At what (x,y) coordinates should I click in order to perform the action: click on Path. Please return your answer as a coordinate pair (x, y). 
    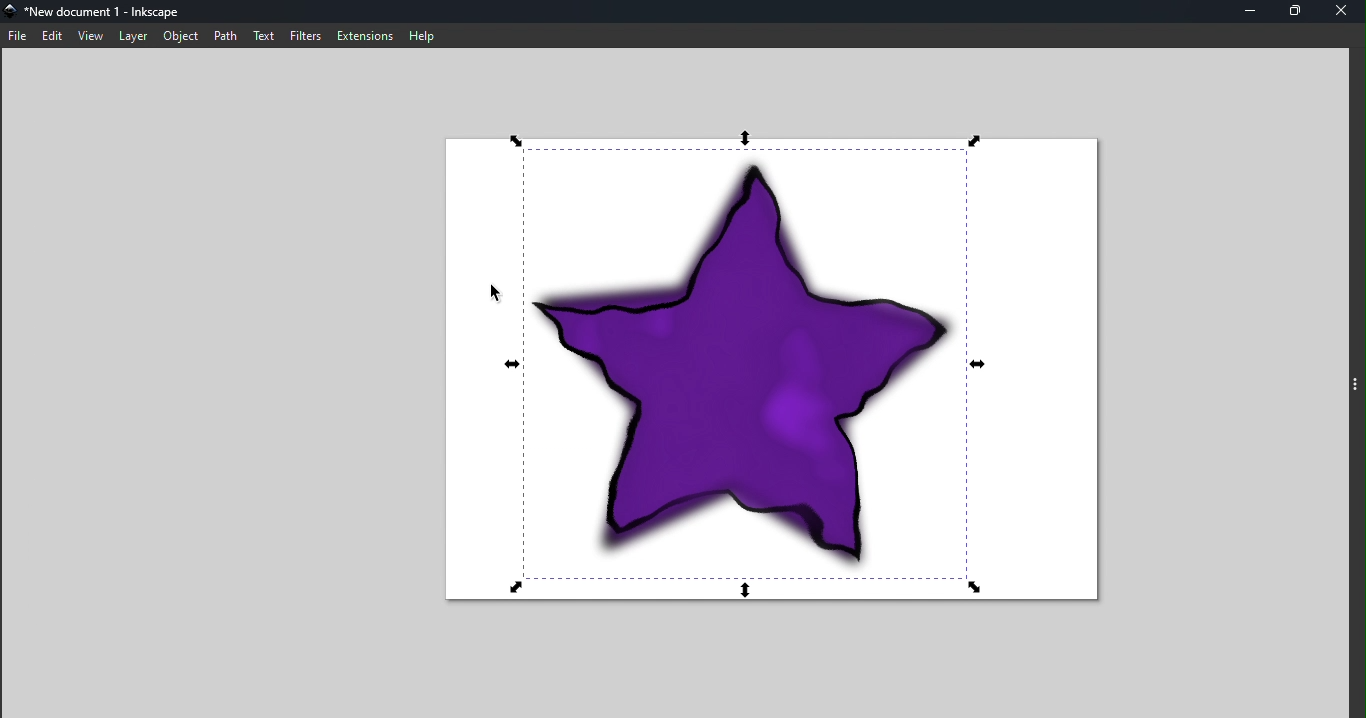
    Looking at the image, I should click on (226, 36).